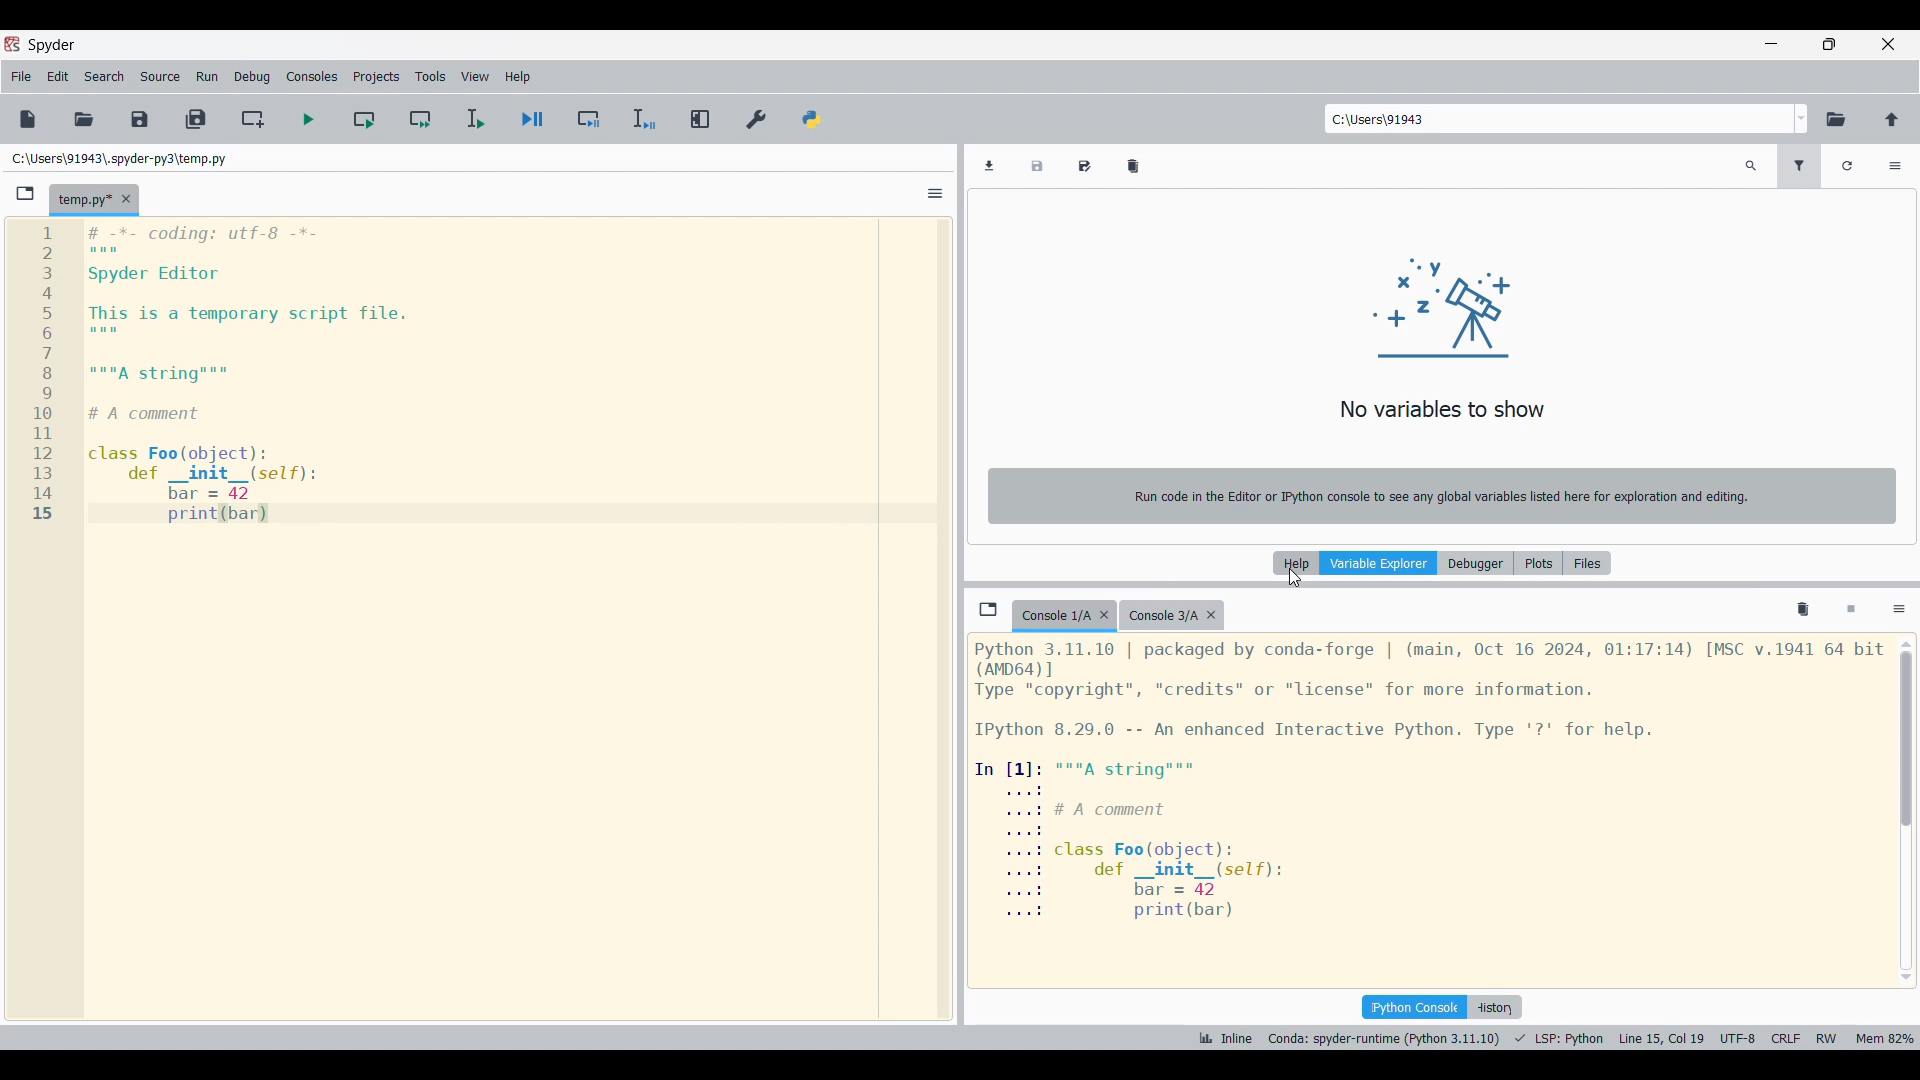  I want to click on Debugger, so click(1475, 563).